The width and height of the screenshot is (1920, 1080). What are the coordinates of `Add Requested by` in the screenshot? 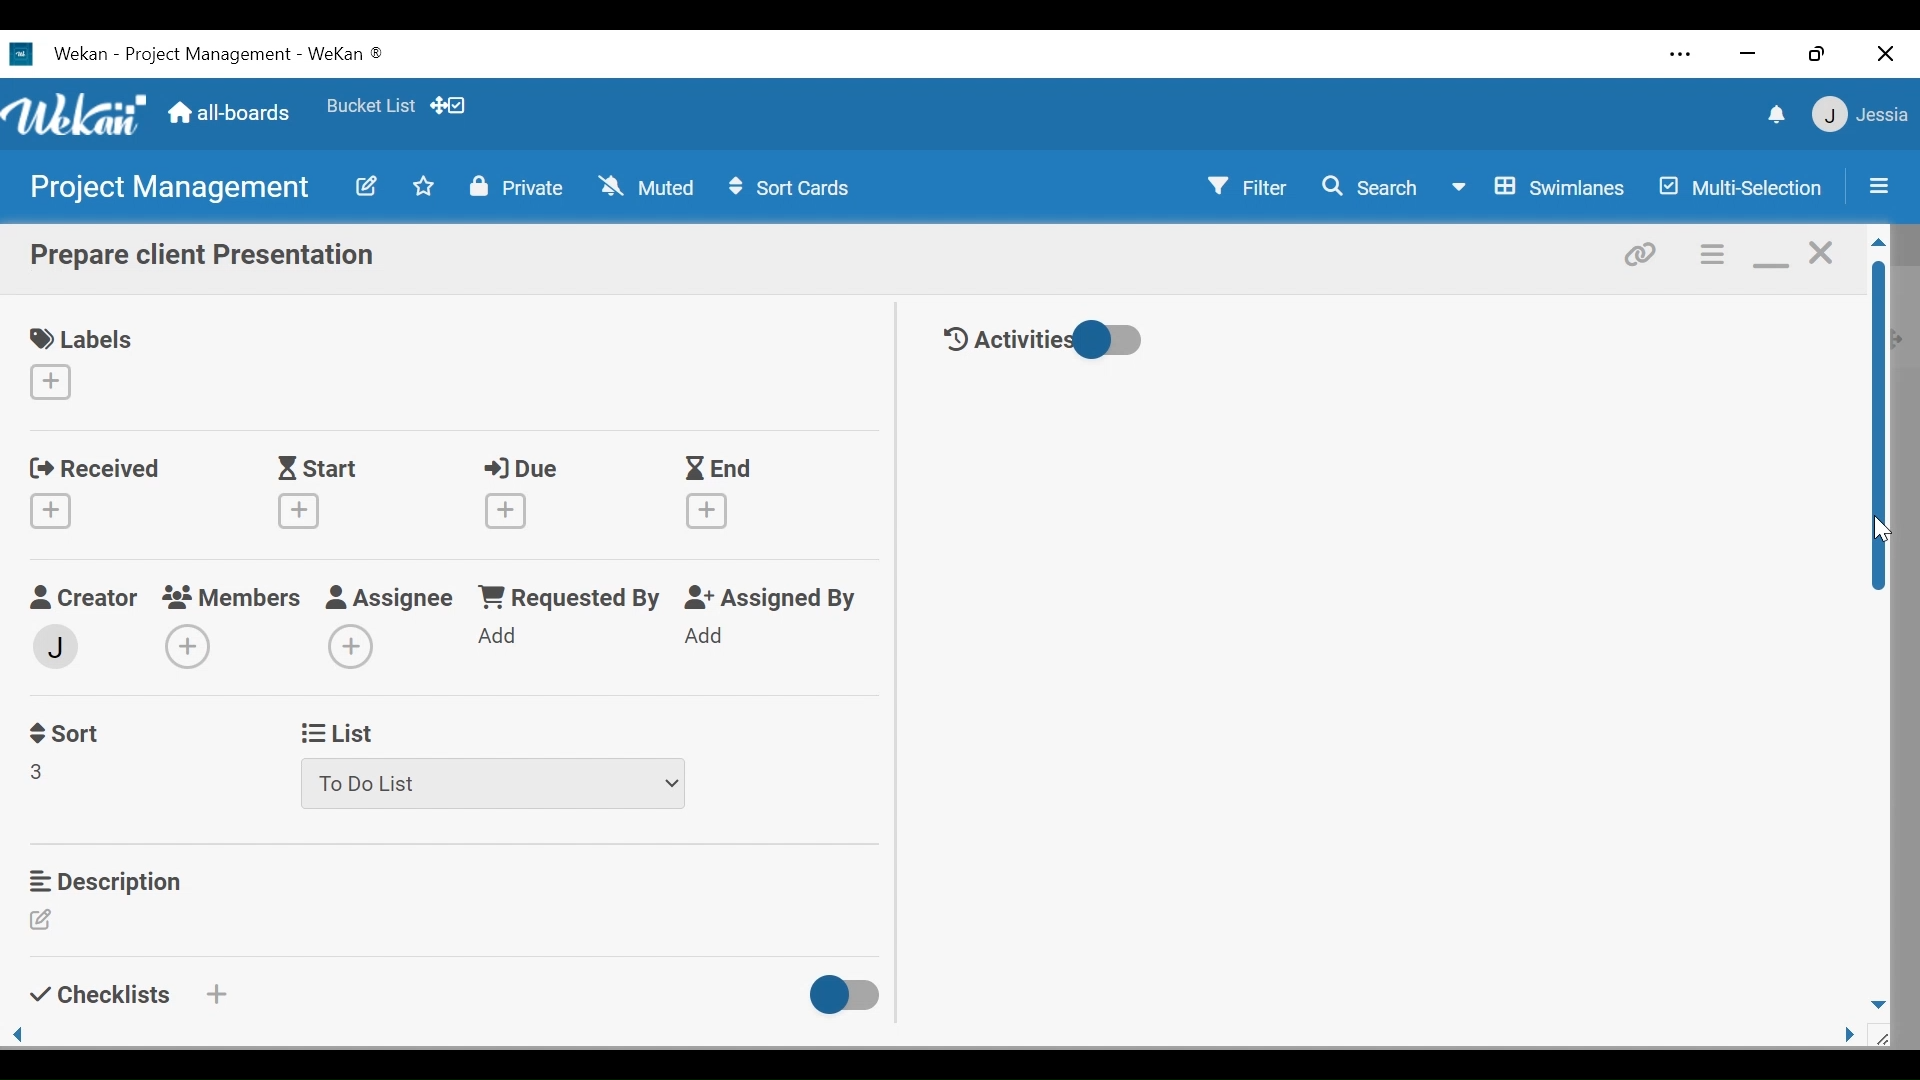 It's located at (502, 636).